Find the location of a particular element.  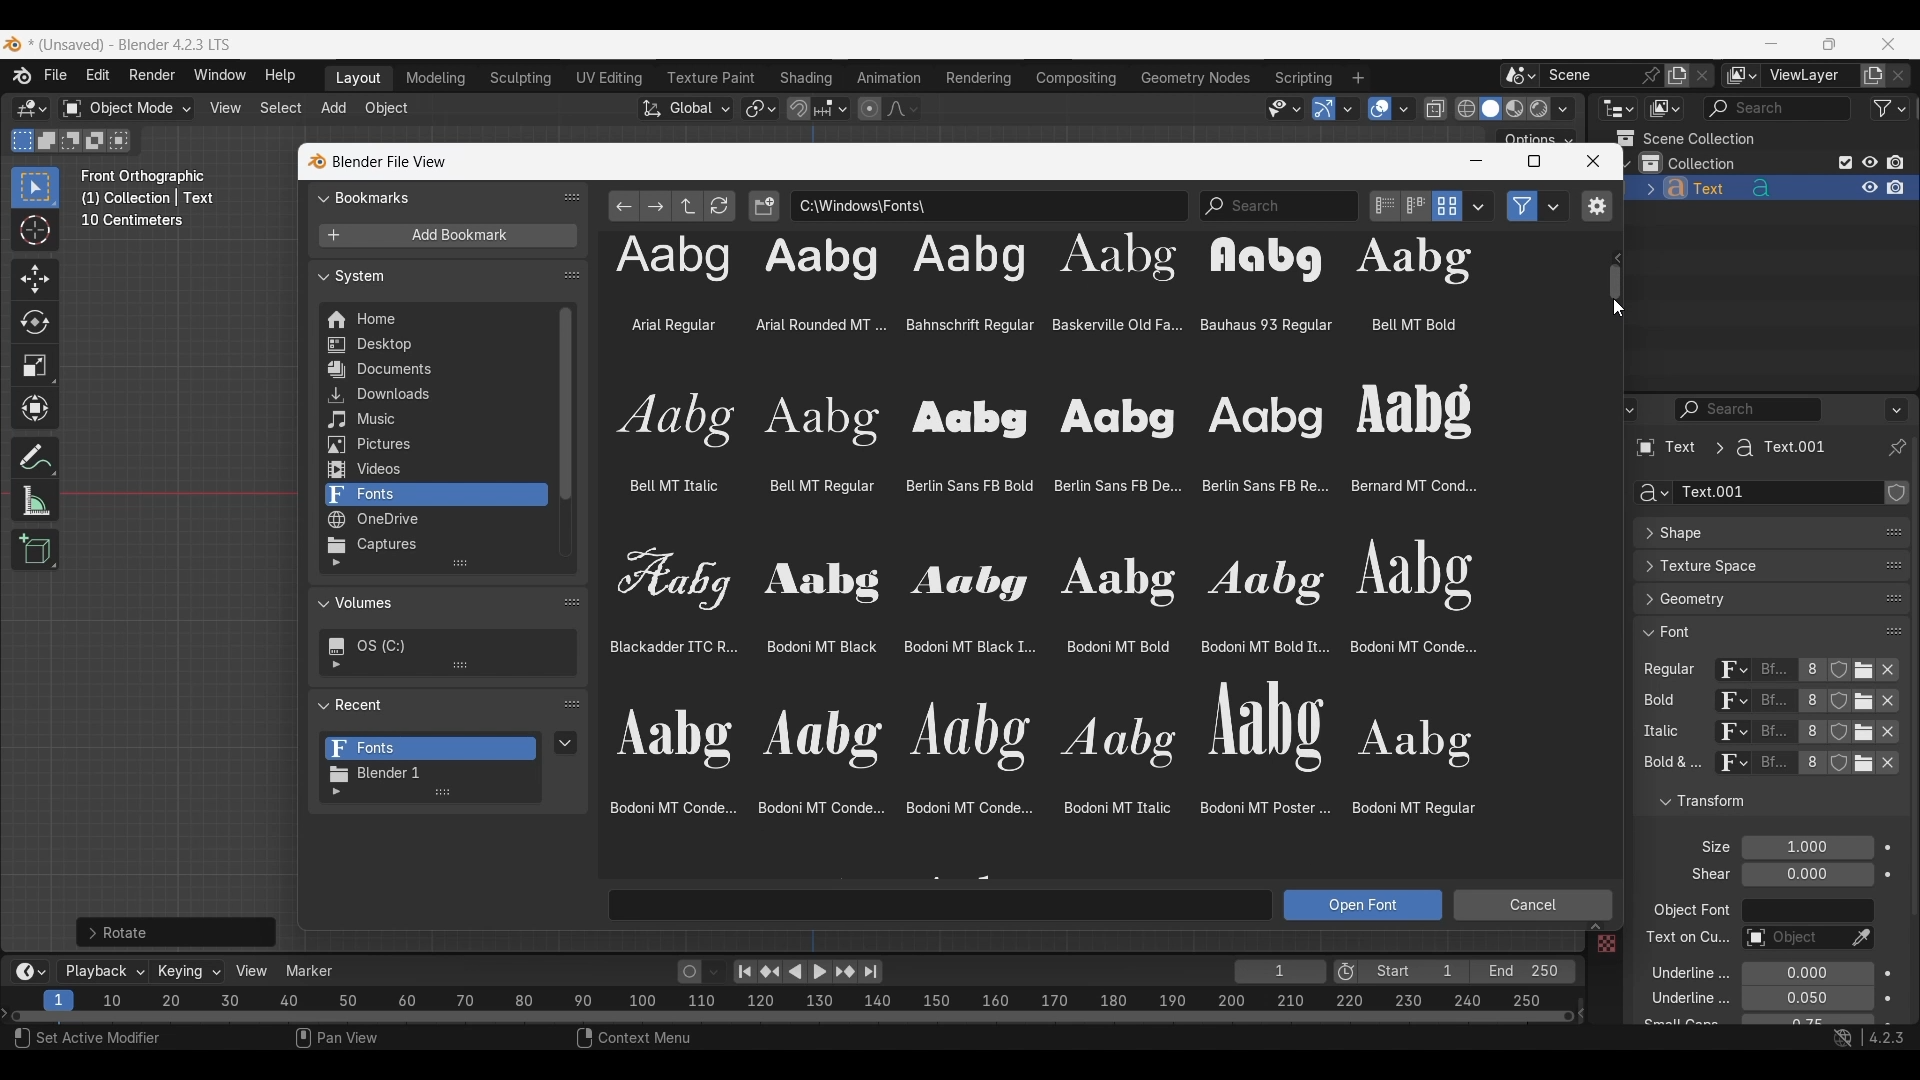

Display settings, vertical list is located at coordinates (1384, 206).